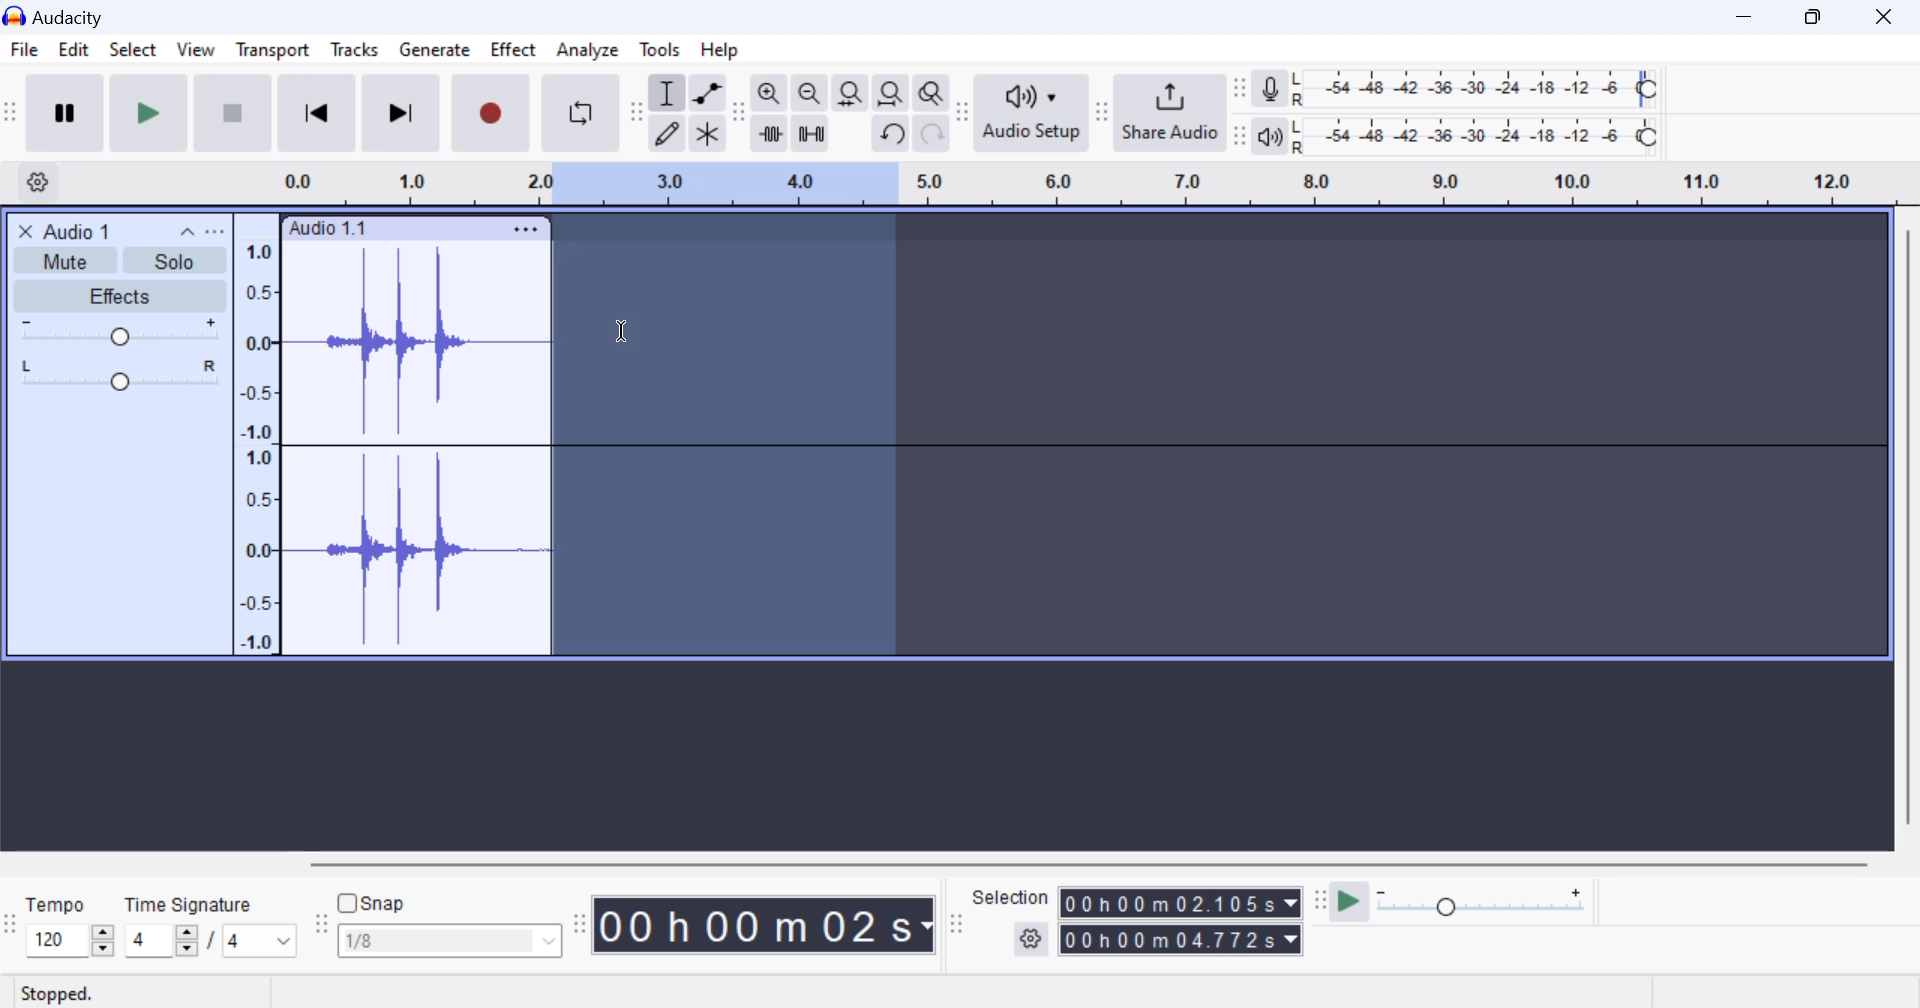 This screenshot has width=1920, height=1008. I want to click on Record, so click(487, 114).